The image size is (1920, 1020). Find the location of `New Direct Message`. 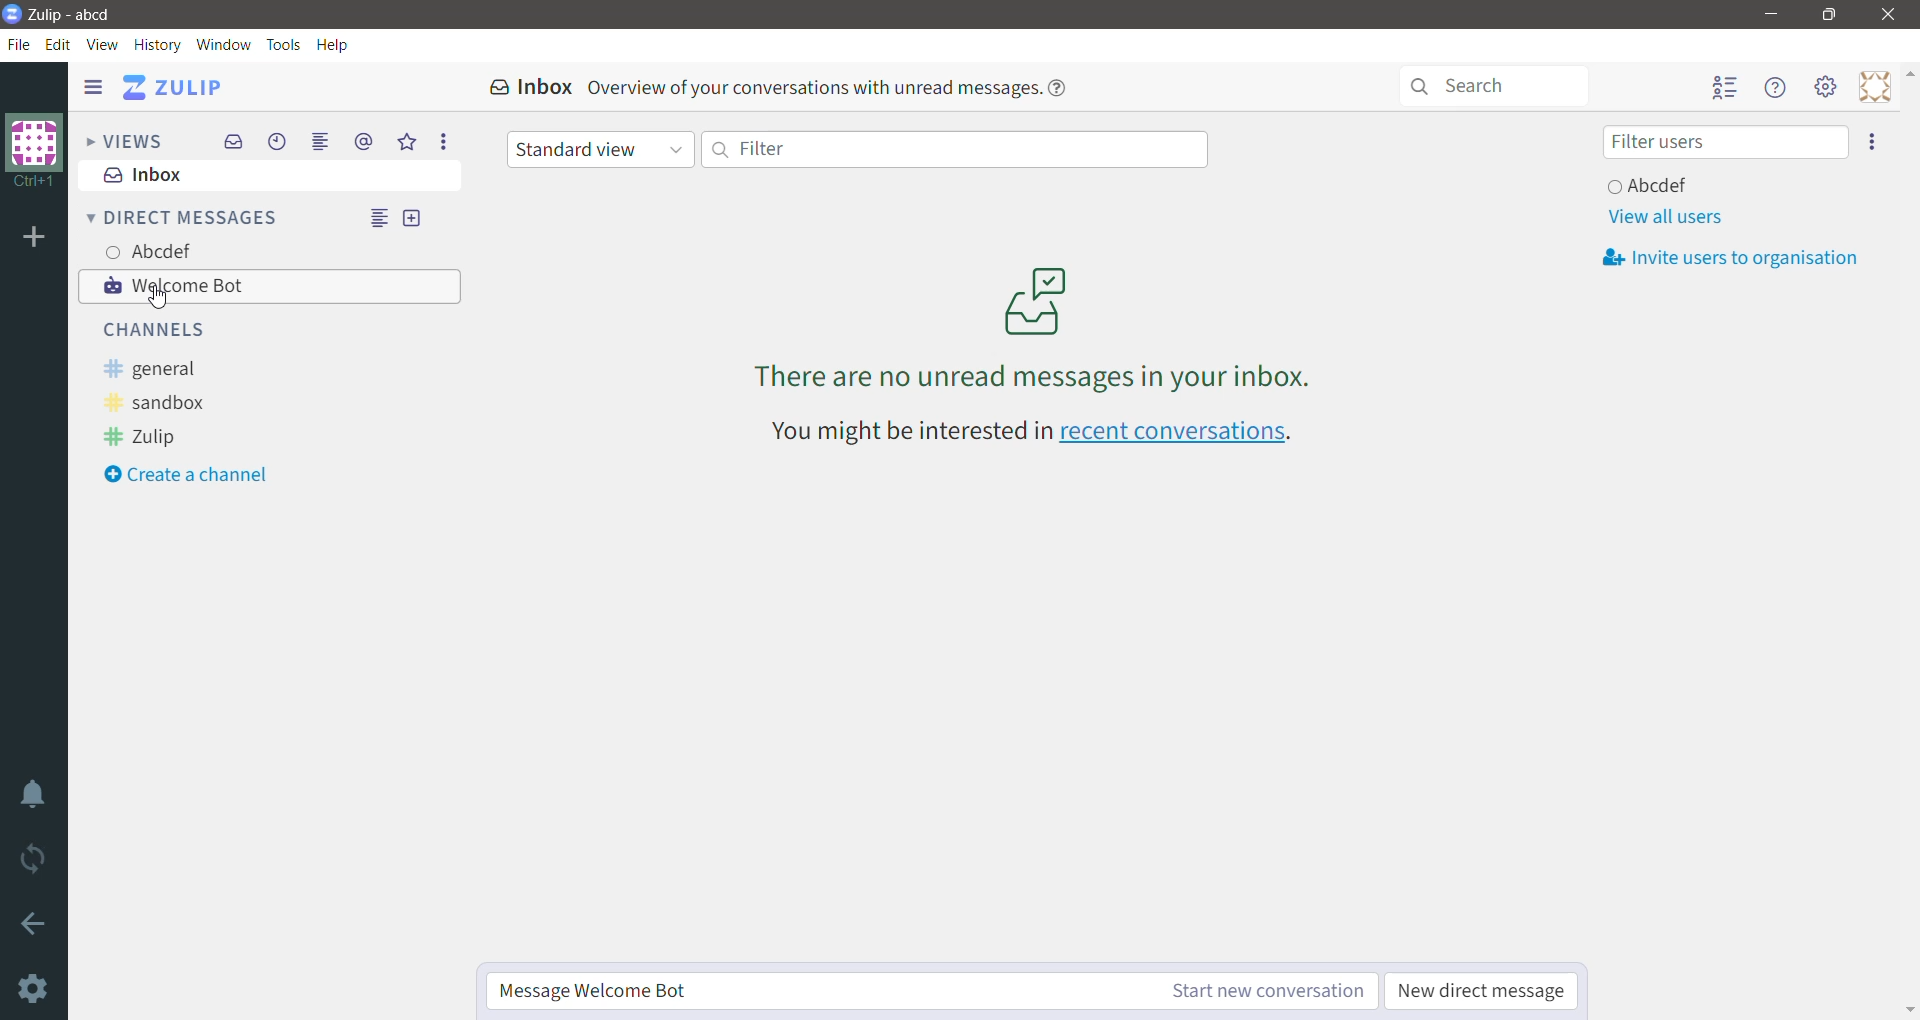

New Direct Message is located at coordinates (411, 218).